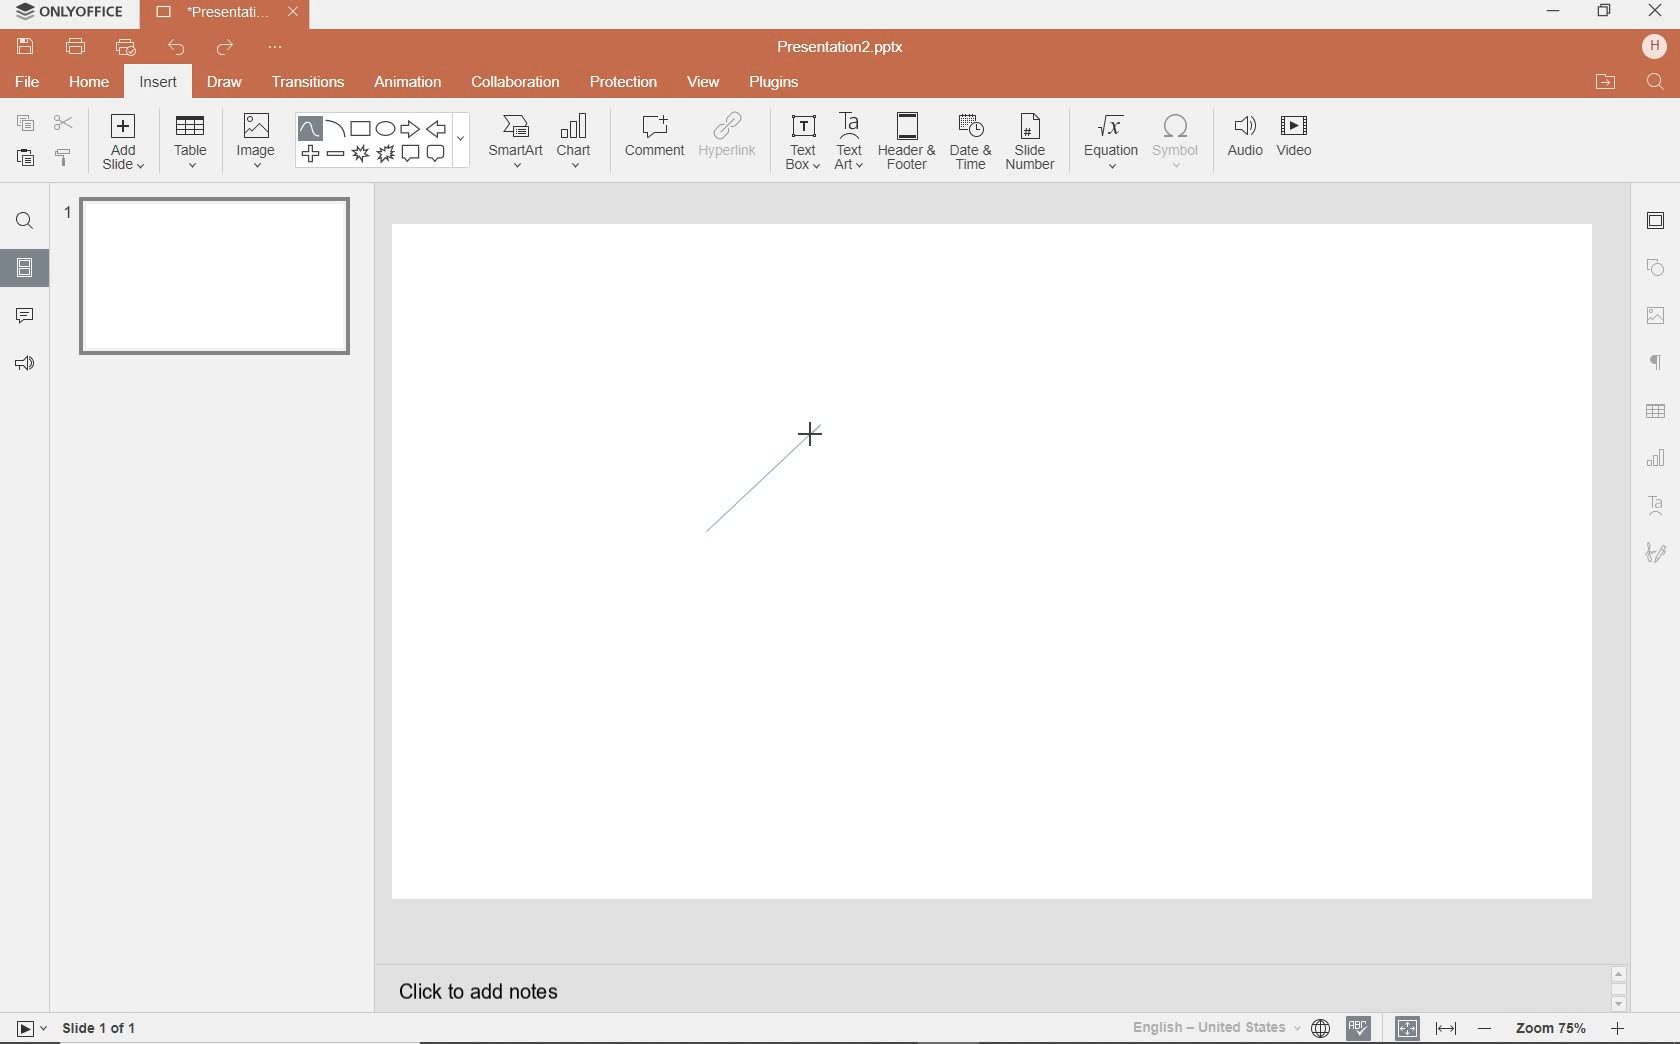 The image size is (1680, 1044). What do you see at coordinates (843, 50) in the screenshot?
I see `Presentation2.pptx` at bounding box center [843, 50].